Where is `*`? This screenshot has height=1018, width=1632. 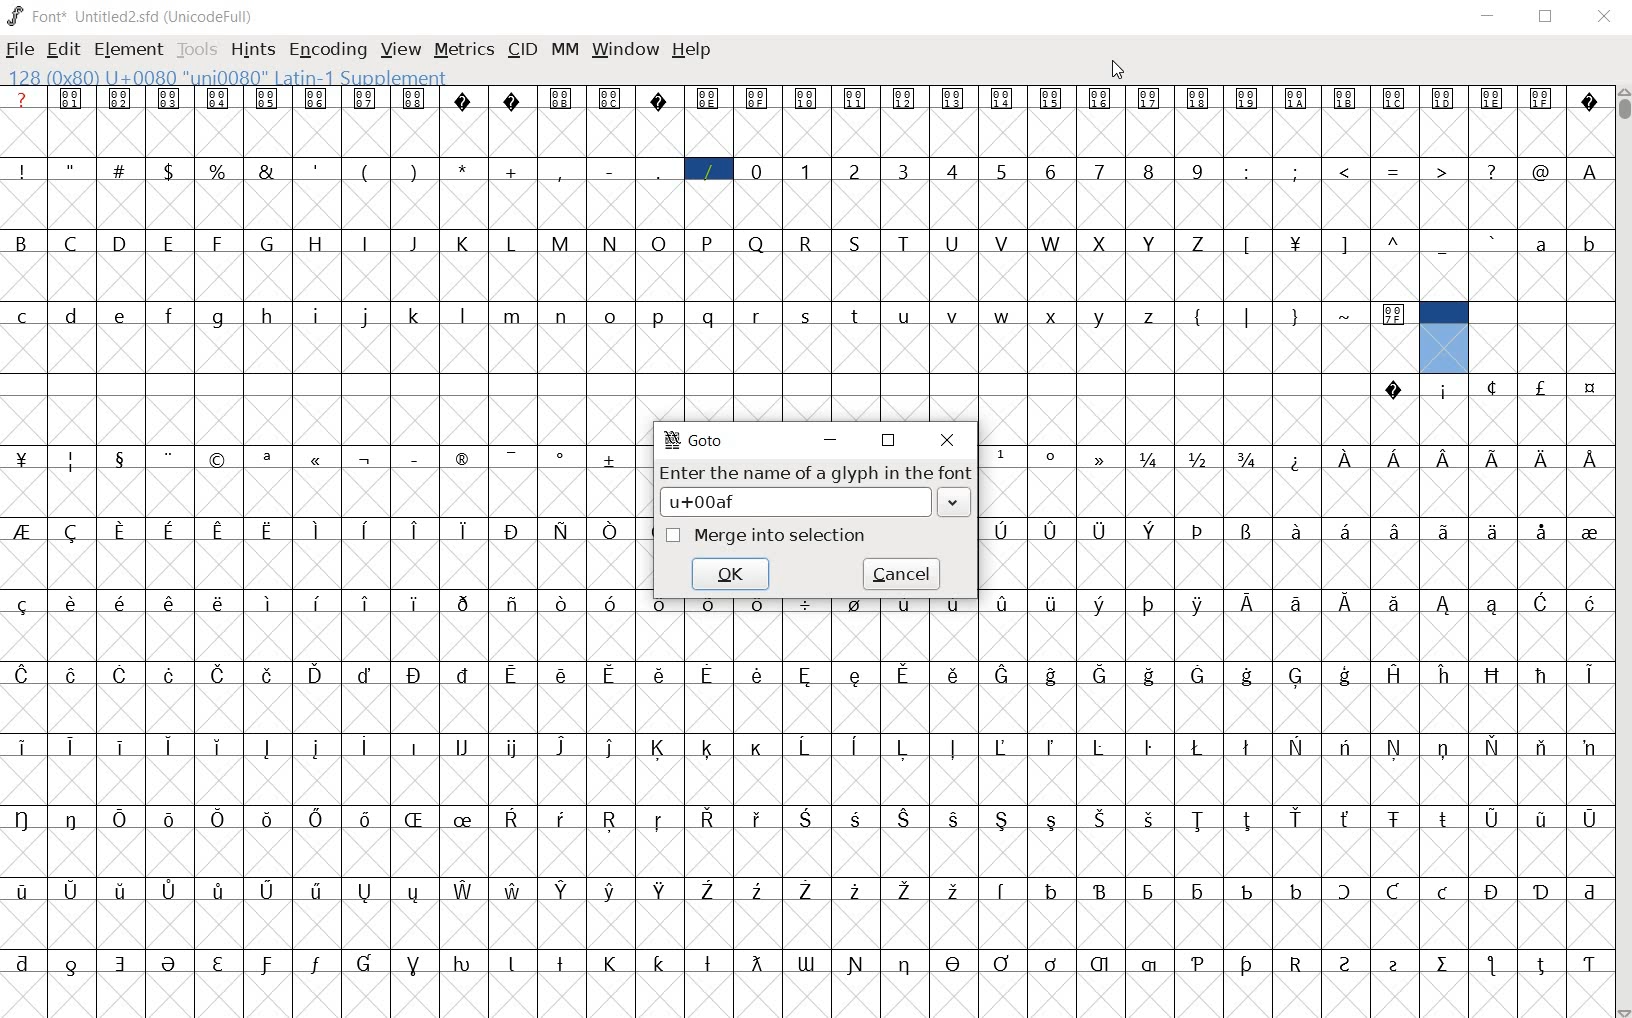
* is located at coordinates (464, 169).